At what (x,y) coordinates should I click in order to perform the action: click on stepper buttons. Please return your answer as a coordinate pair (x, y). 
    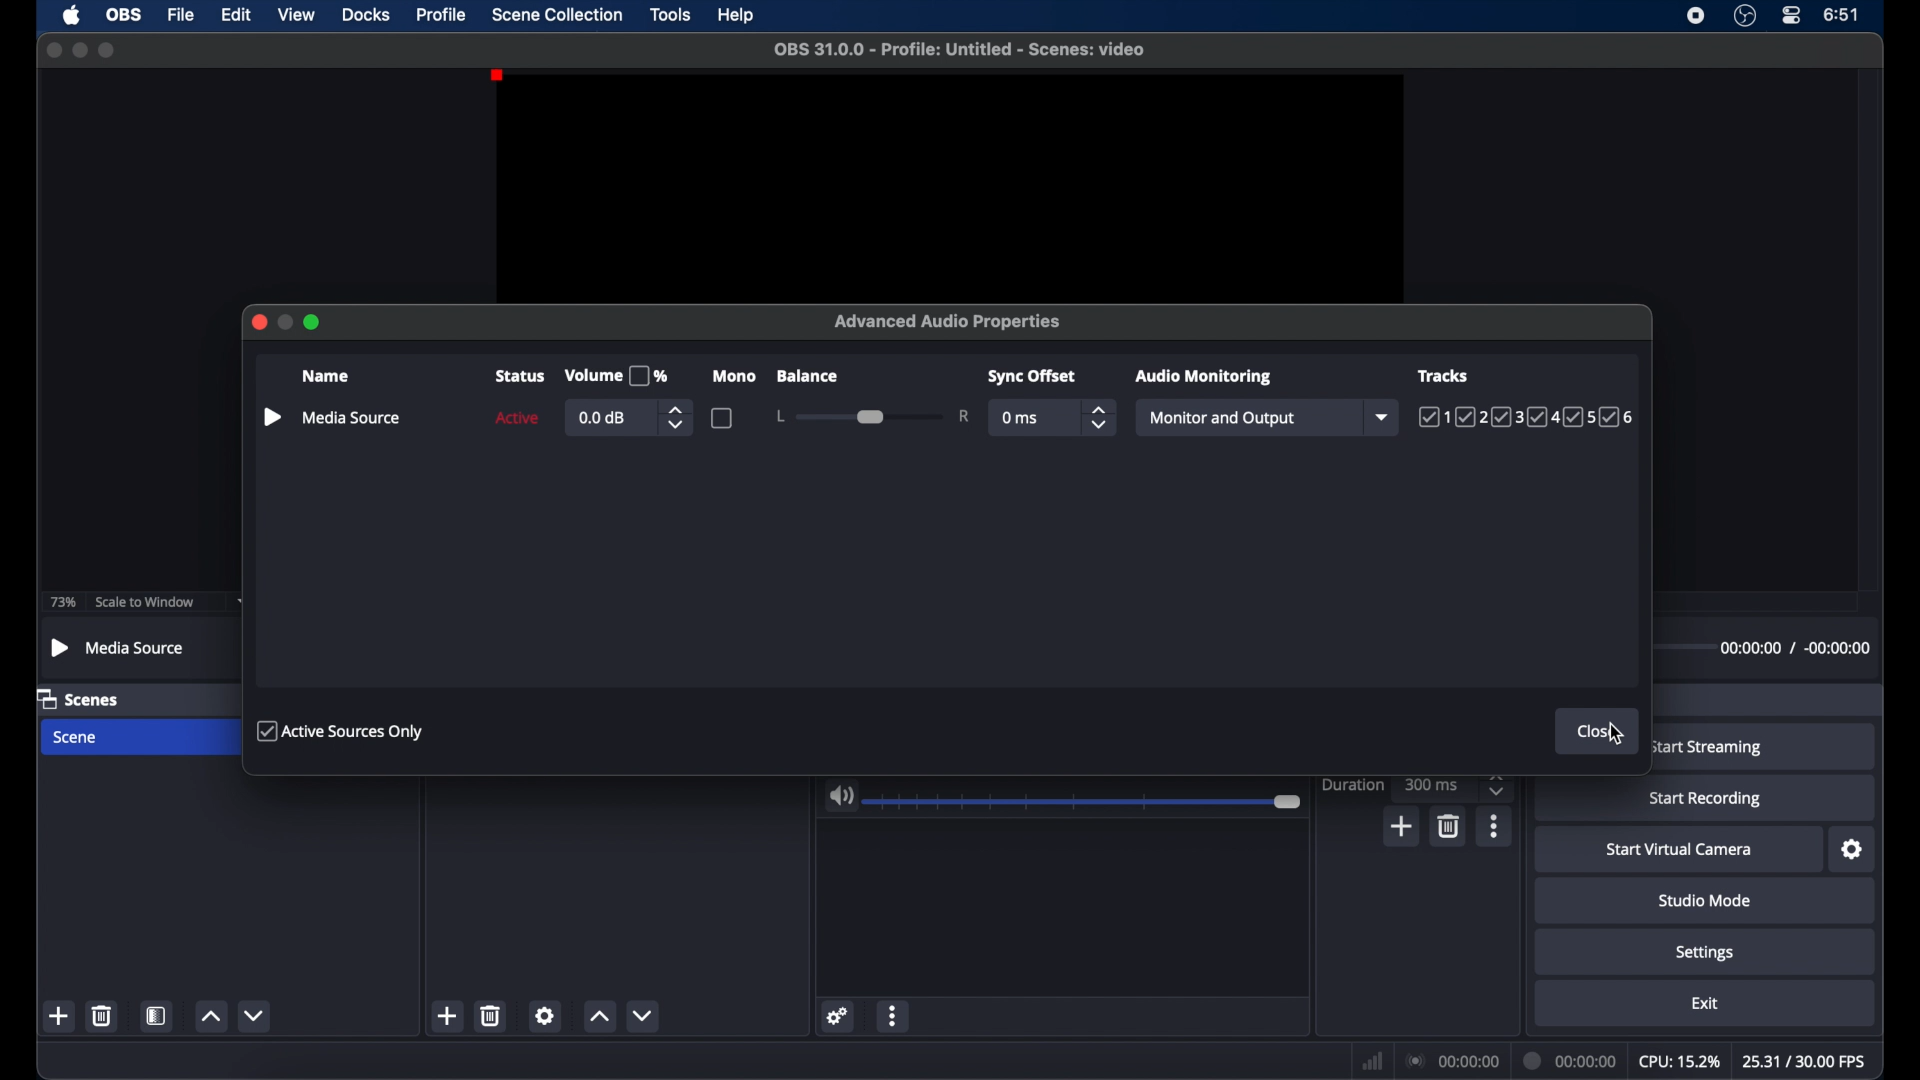
    Looking at the image, I should click on (677, 418).